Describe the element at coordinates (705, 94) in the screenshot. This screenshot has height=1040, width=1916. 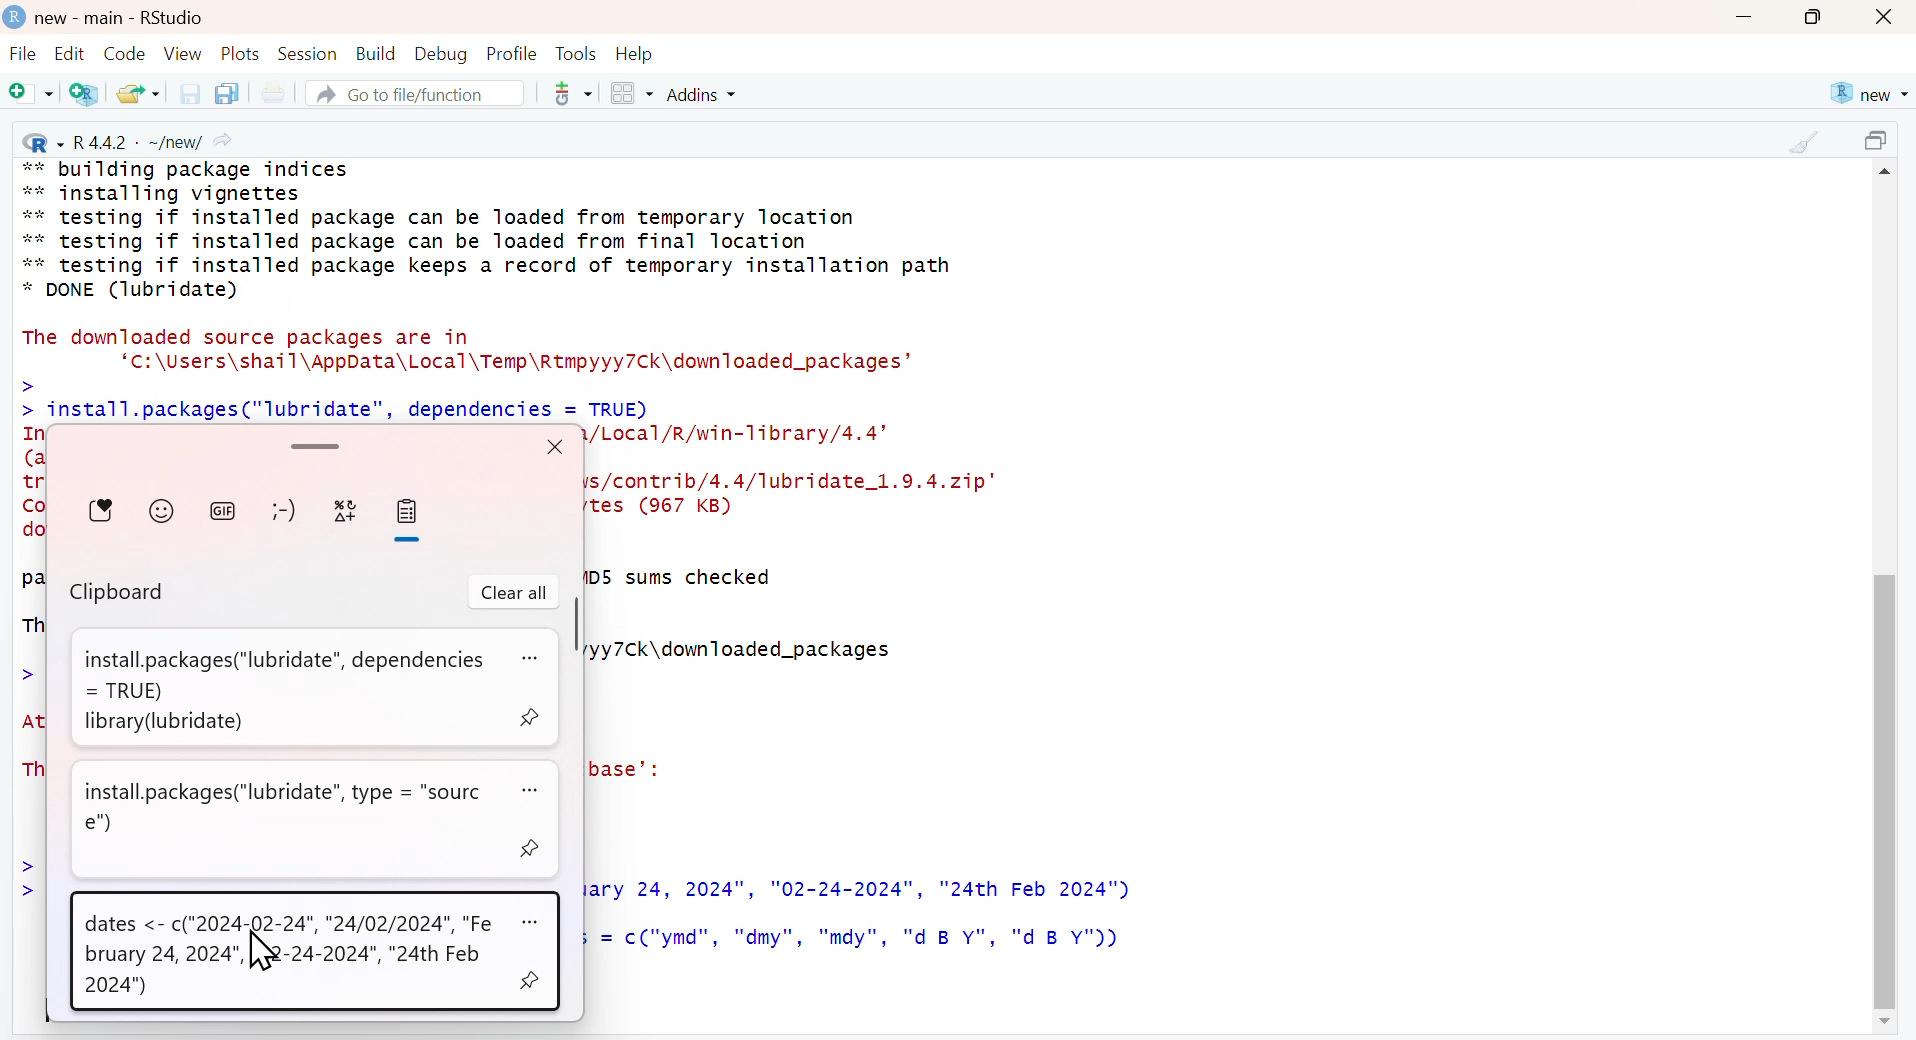
I see `Addins` at that location.